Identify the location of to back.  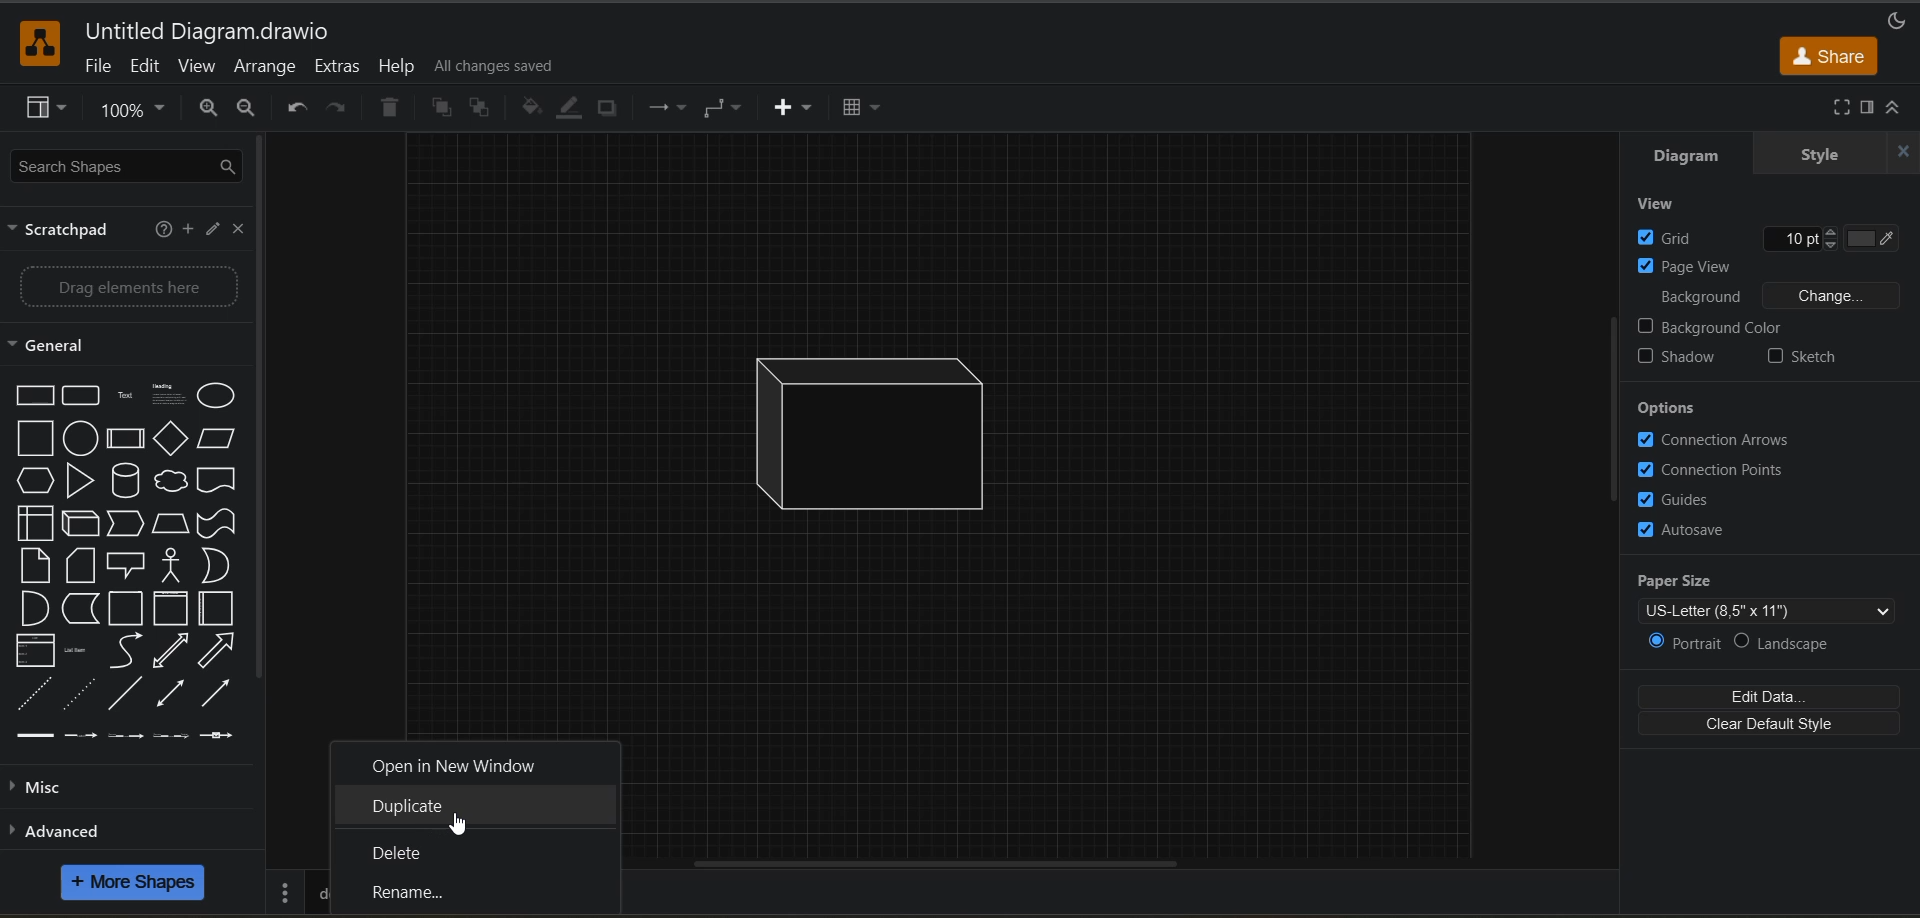
(479, 108).